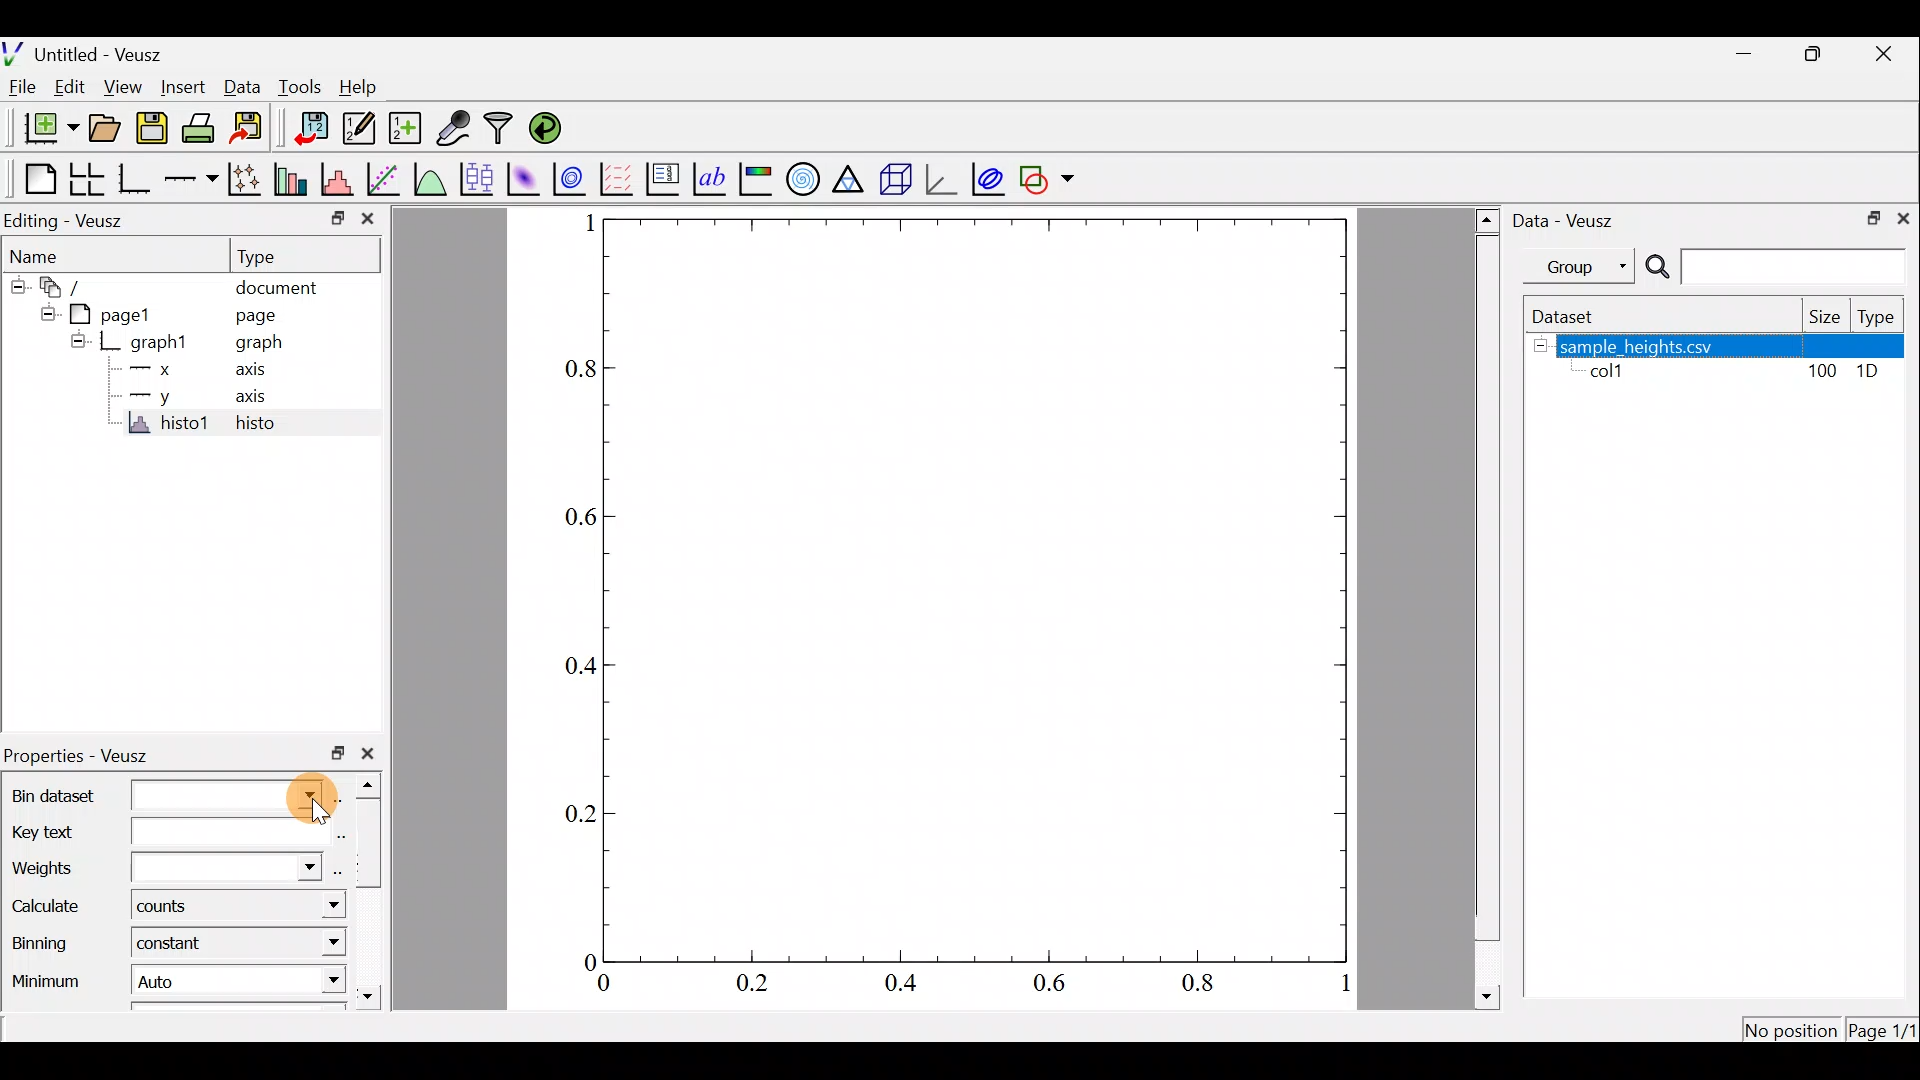 The height and width of the screenshot is (1080, 1920). What do you see at coordinates (182, 87) in the screenshot?
I see `Insert` at bounding box center [182, 87].